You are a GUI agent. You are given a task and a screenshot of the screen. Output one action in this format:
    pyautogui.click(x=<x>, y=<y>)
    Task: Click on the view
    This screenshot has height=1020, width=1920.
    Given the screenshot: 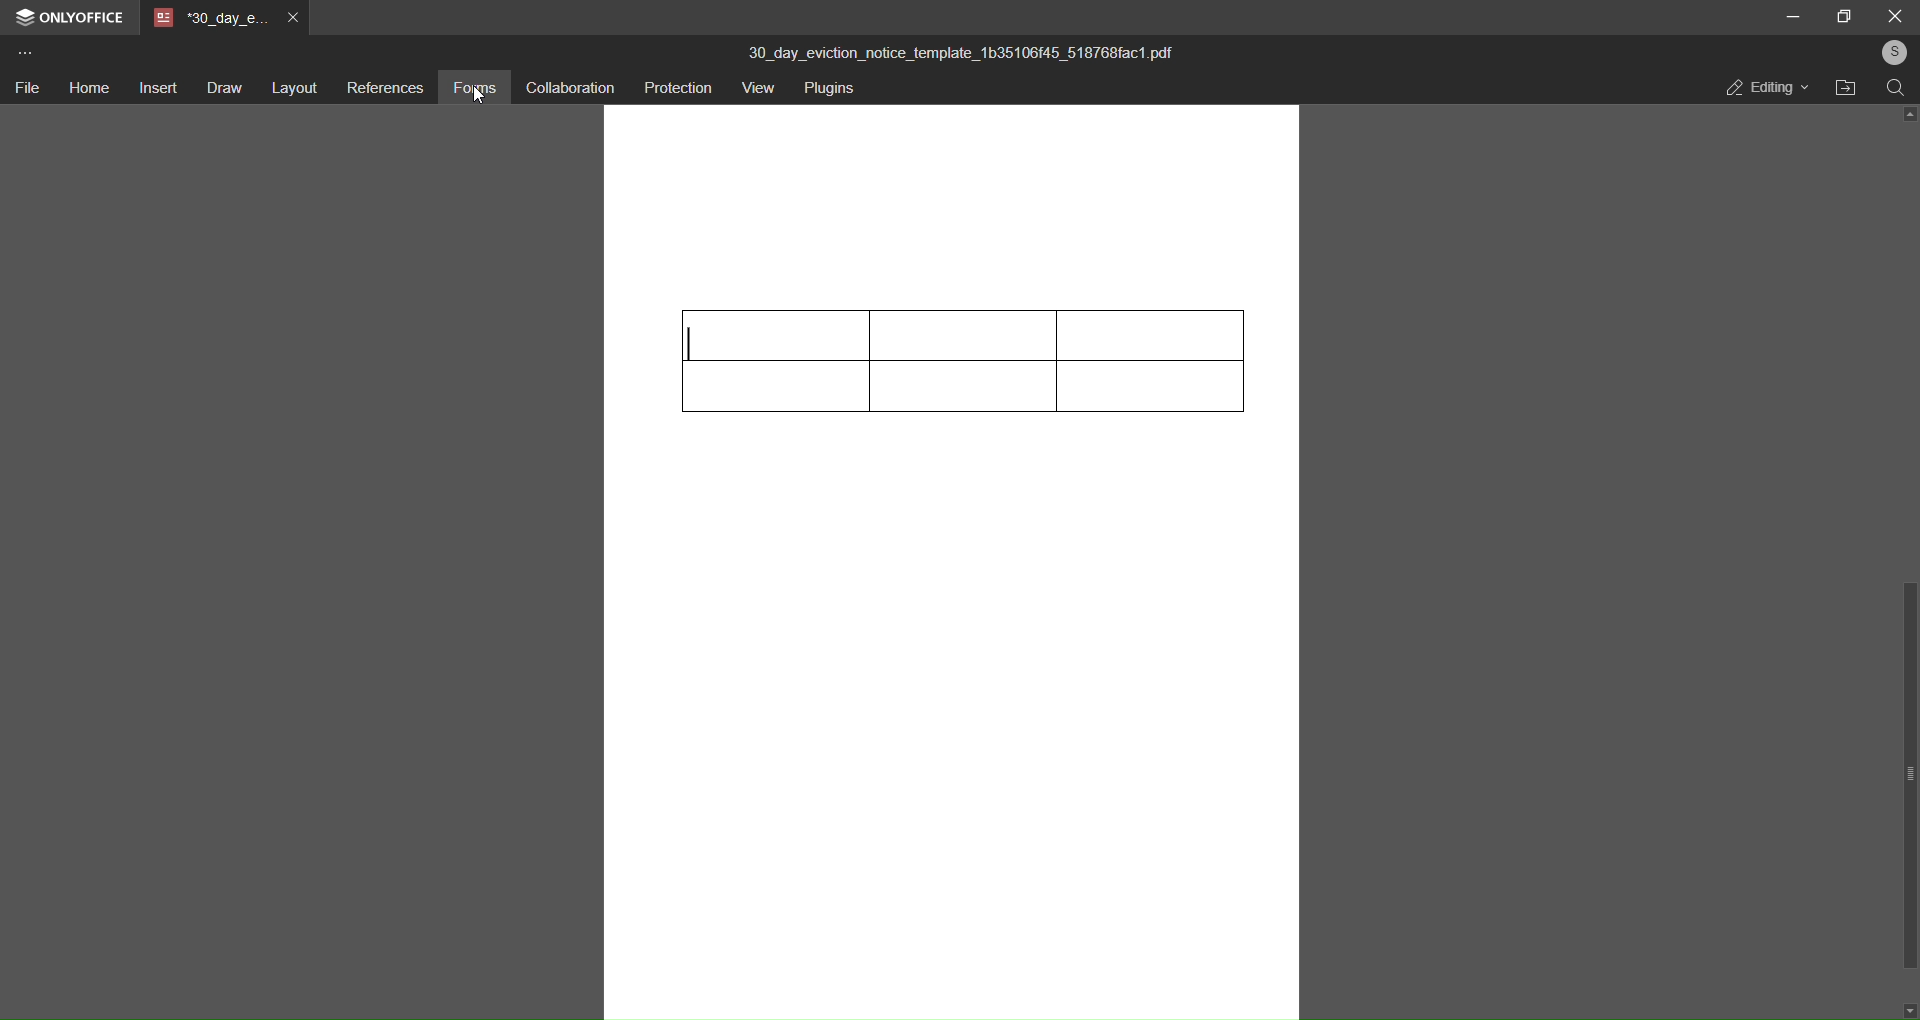 What is the action you would take?
    pyautogui.click(x=761, y=91)
    